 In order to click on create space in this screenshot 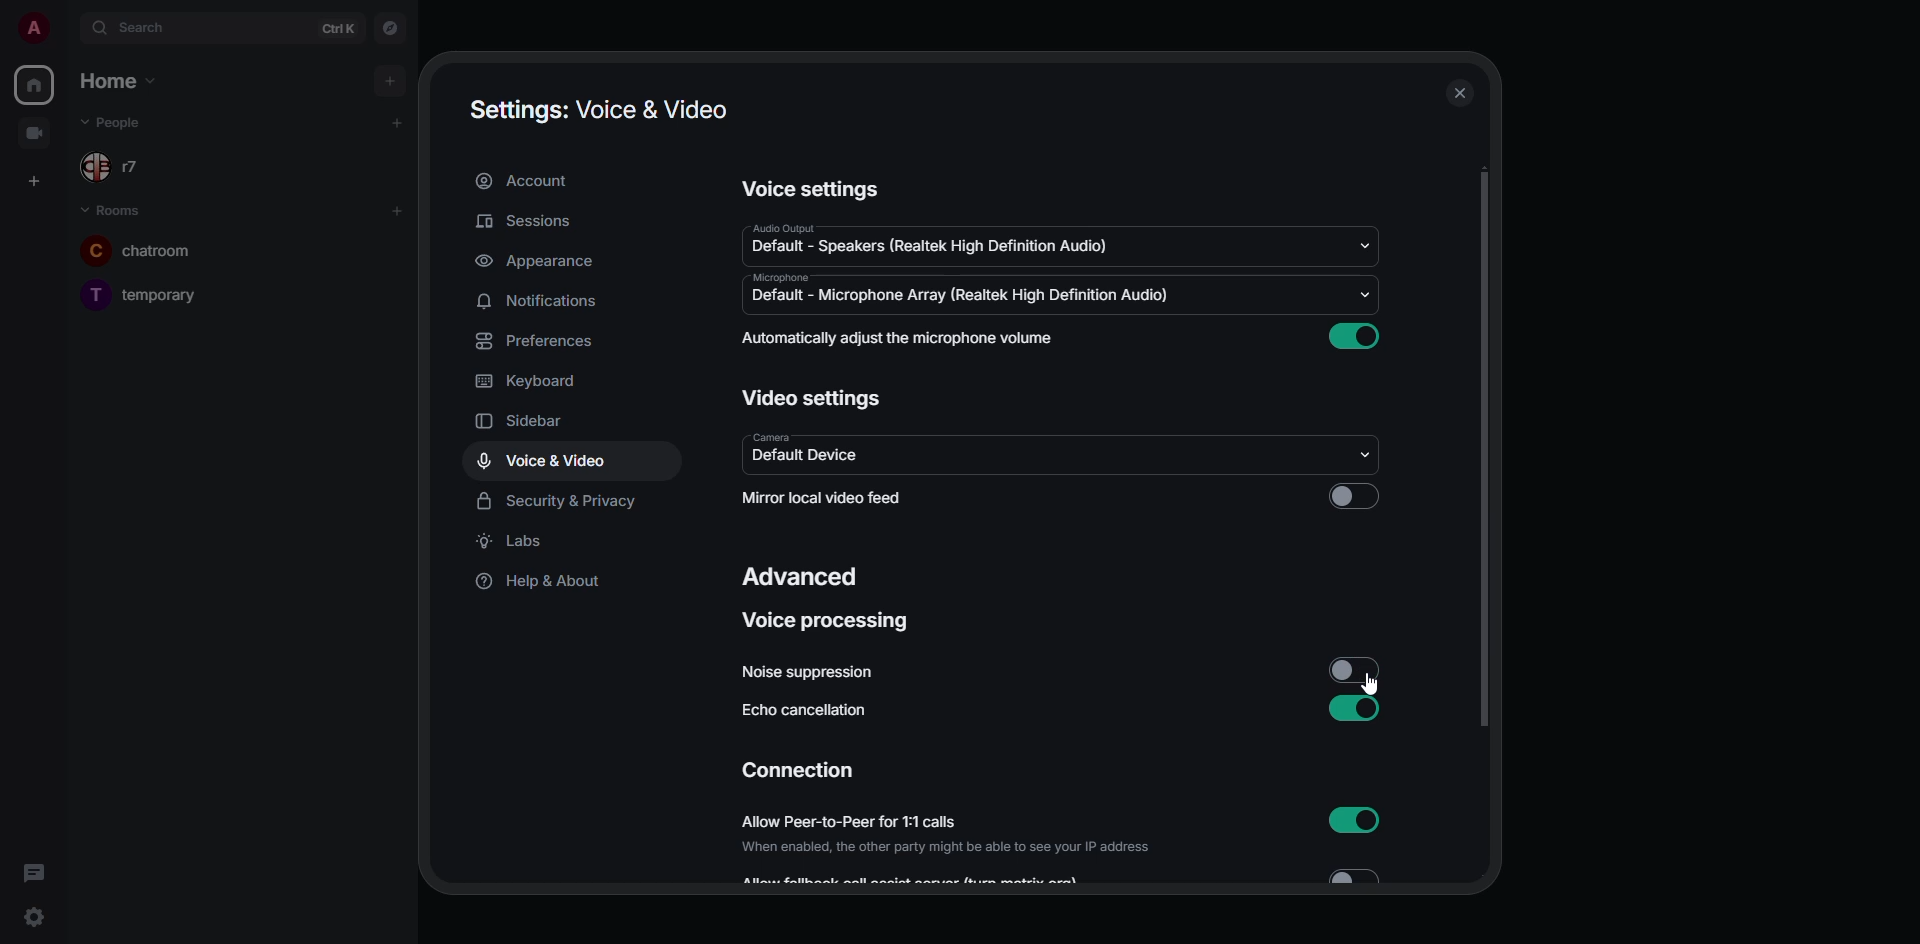, I will do `click(30, 179)`.